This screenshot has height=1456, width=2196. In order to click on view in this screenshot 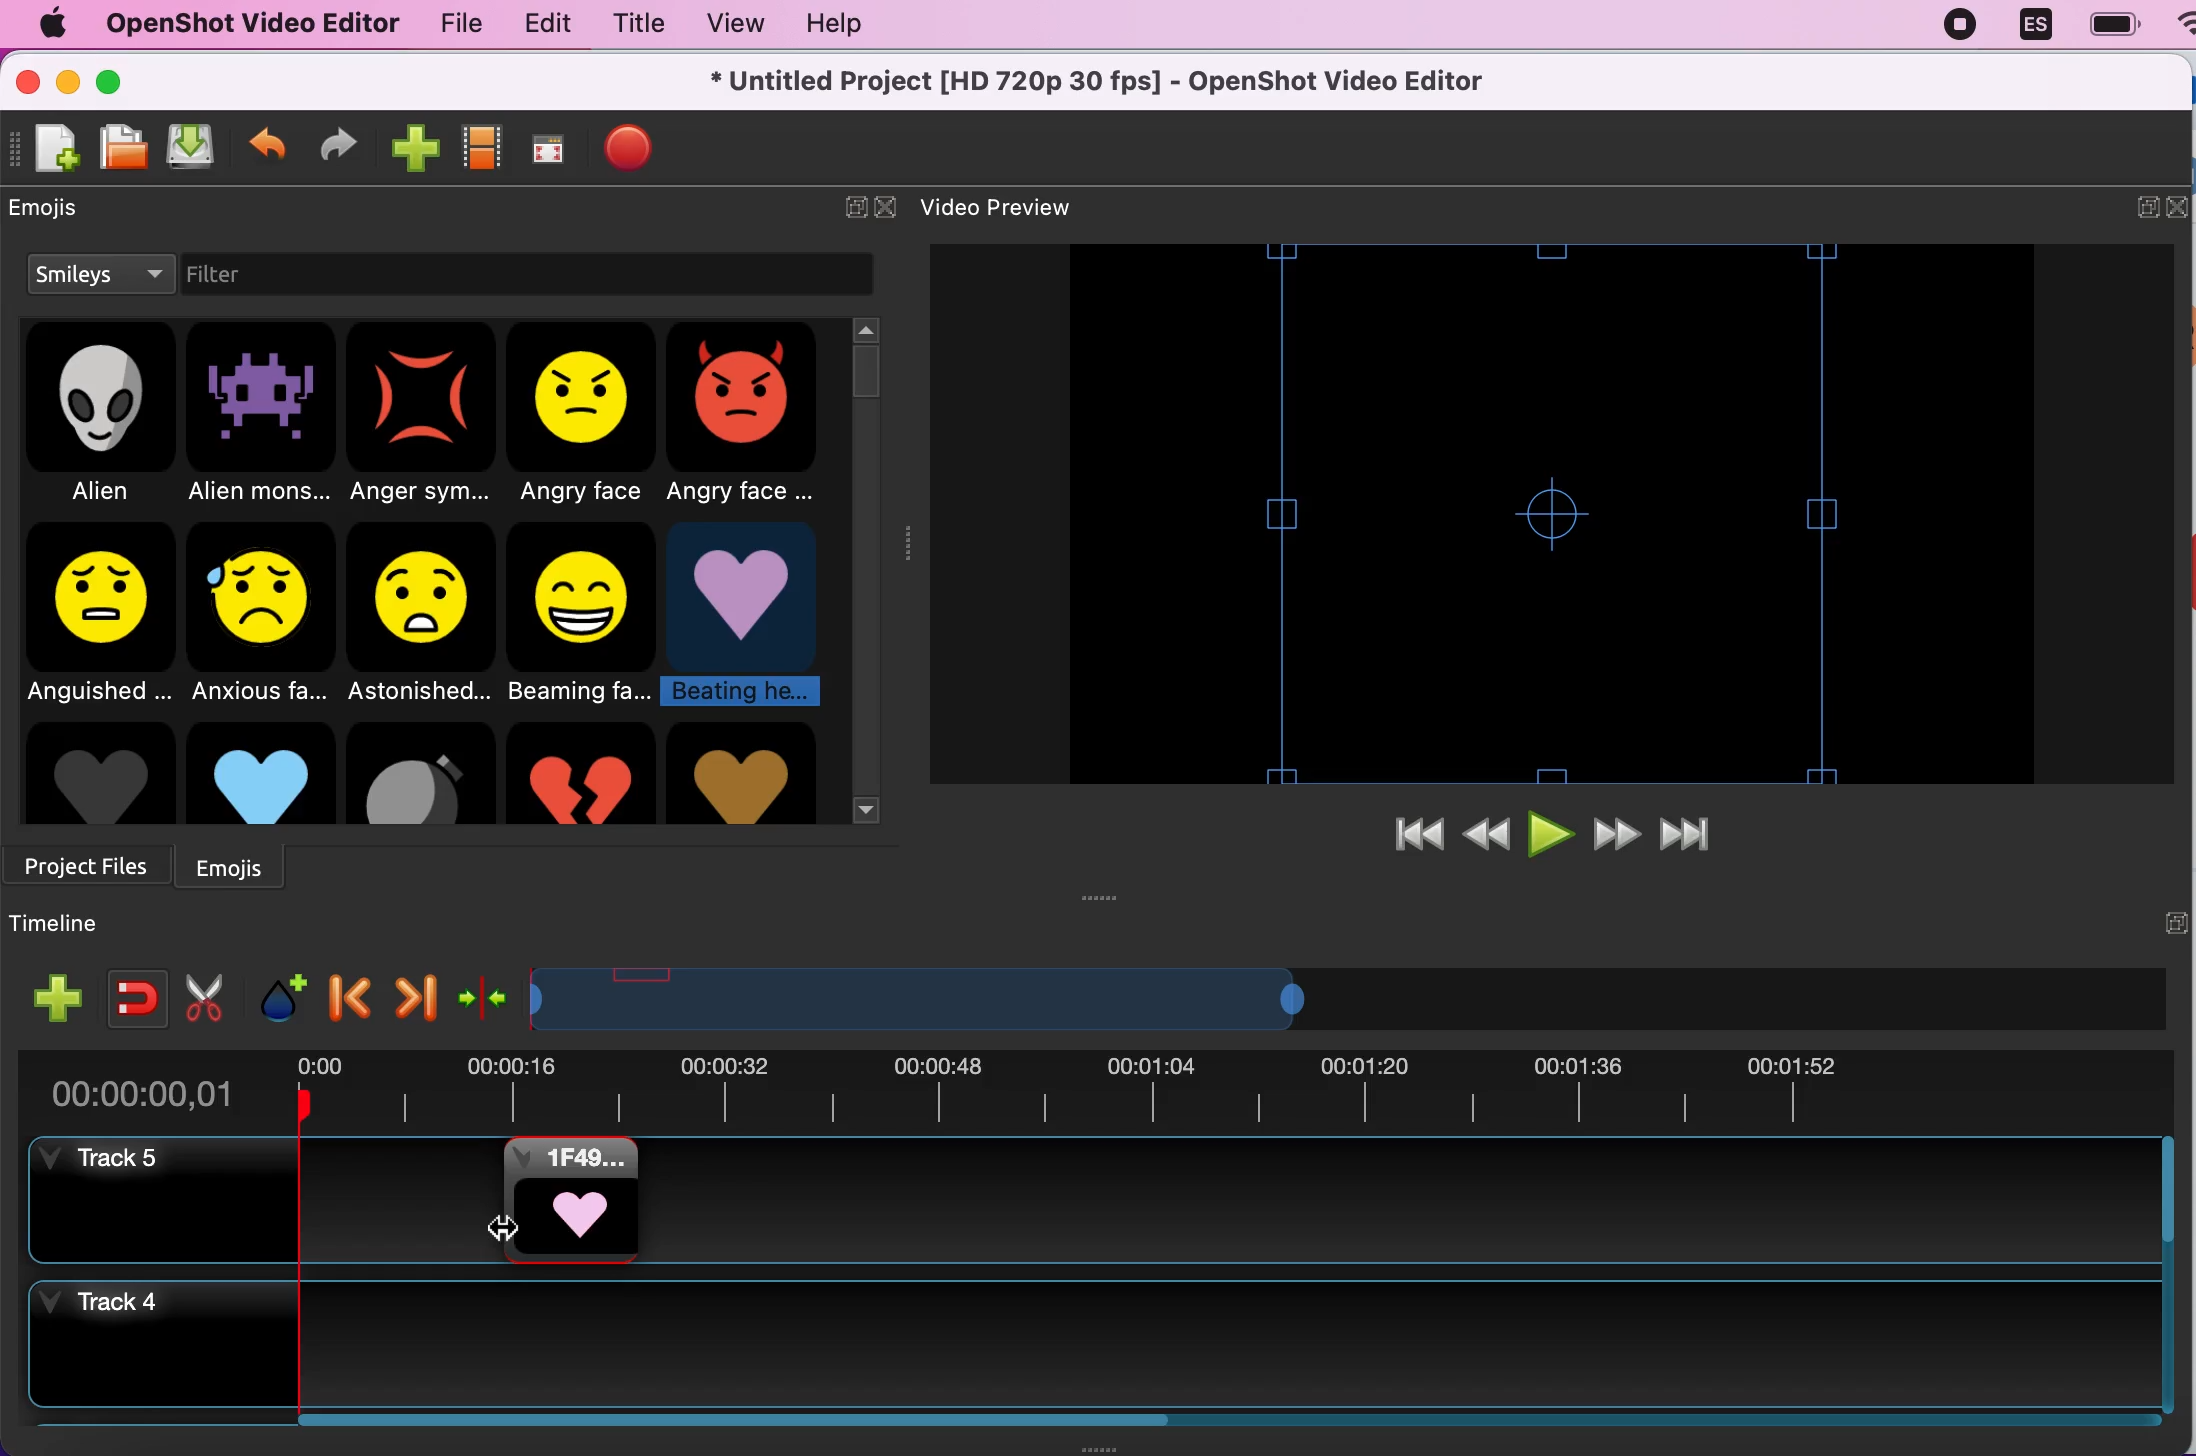, I will do `click(725, 24)`.